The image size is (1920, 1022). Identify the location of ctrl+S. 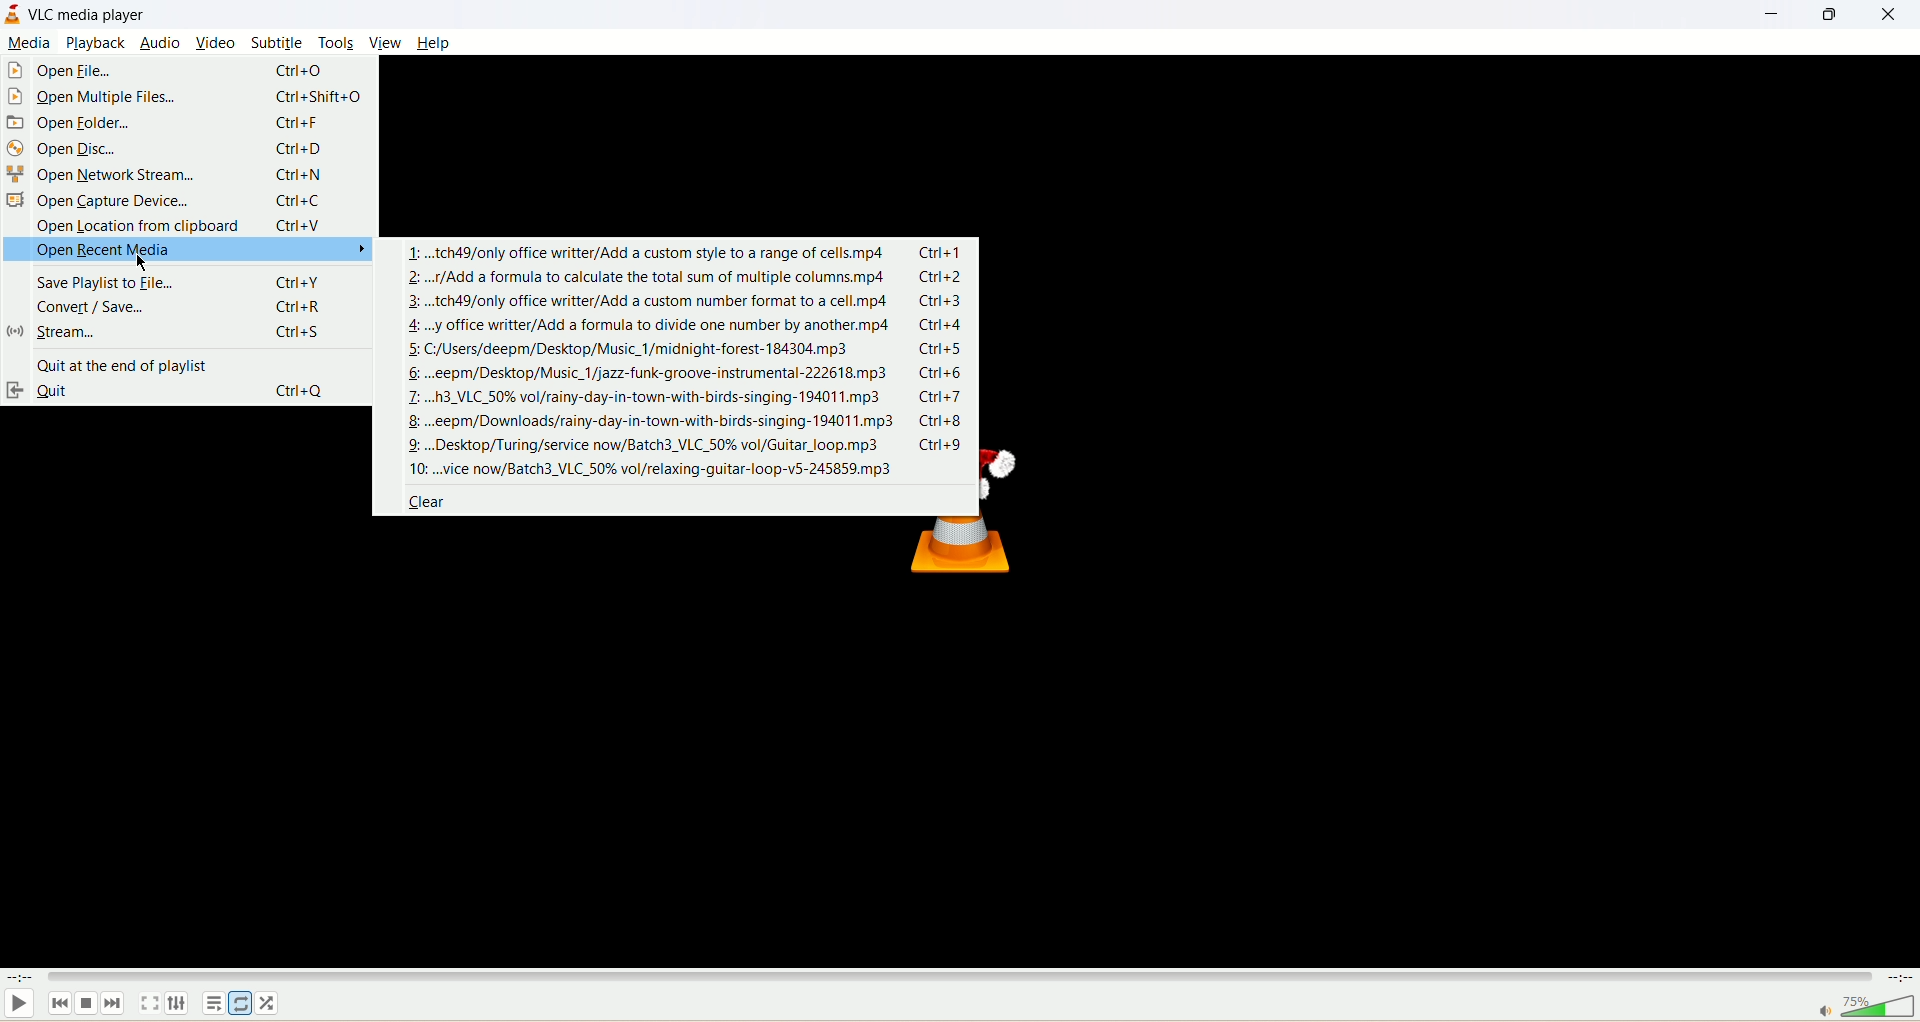
(298, 333).